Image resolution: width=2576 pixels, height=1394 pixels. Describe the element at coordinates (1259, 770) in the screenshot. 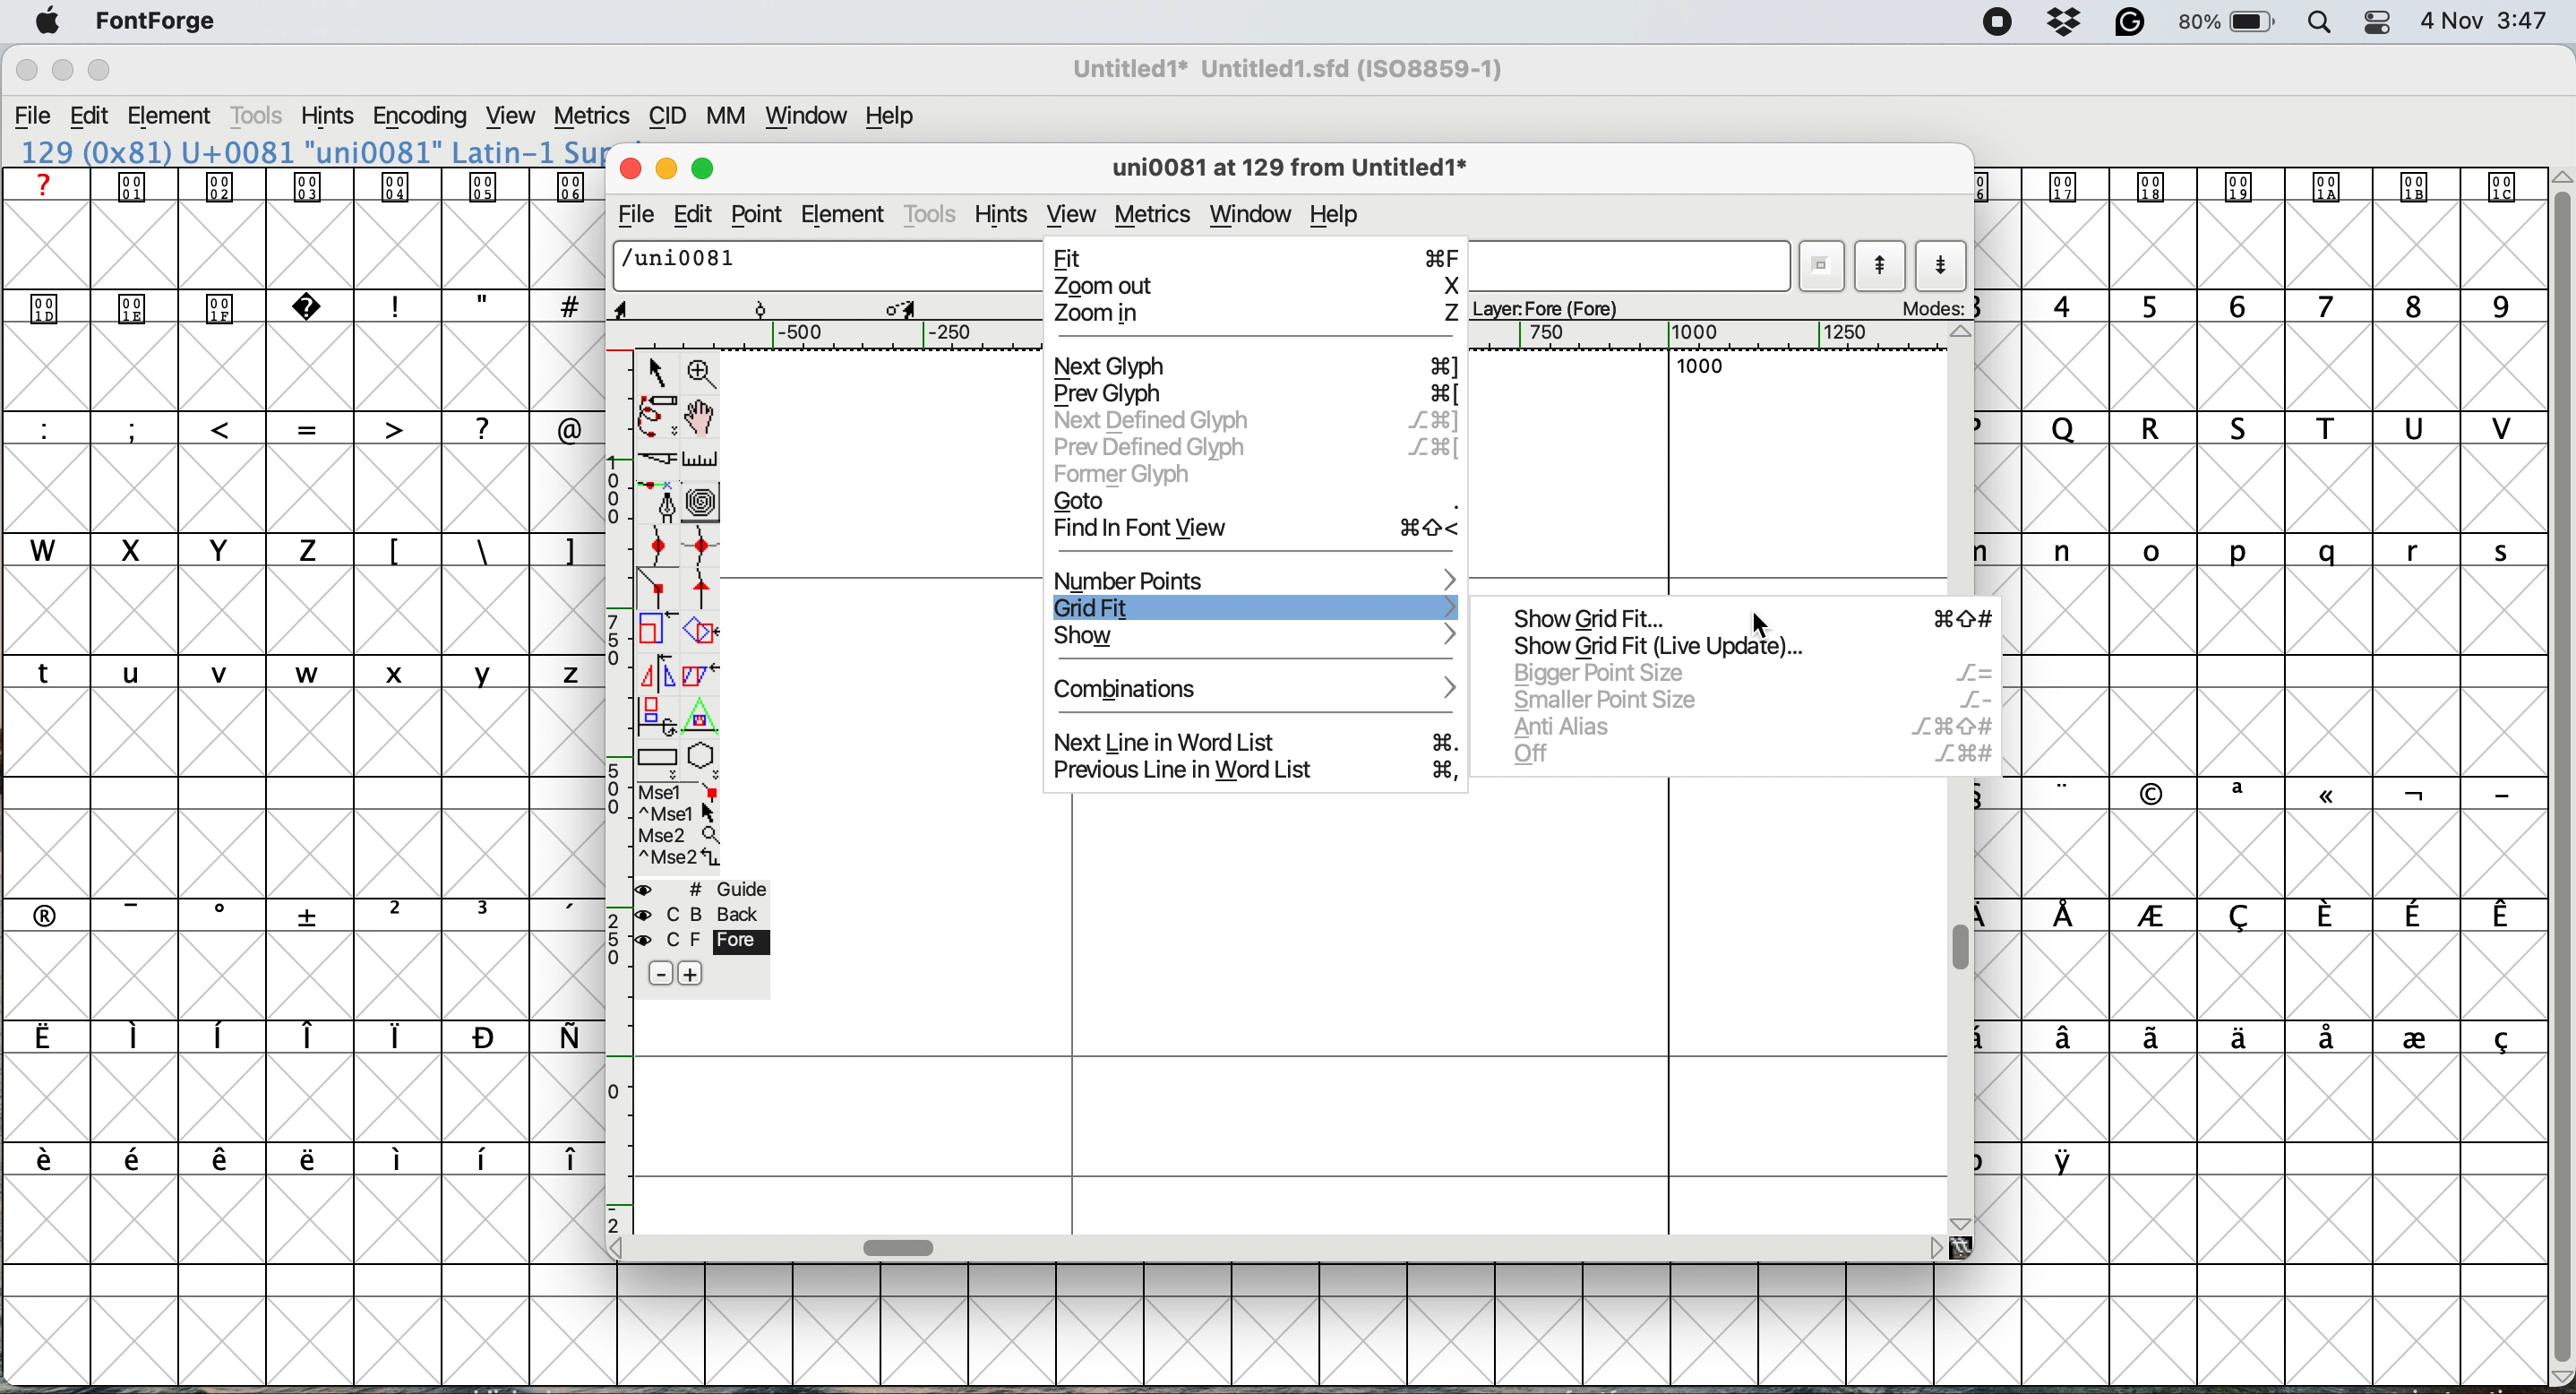

I see `previous line in word list` at that location.